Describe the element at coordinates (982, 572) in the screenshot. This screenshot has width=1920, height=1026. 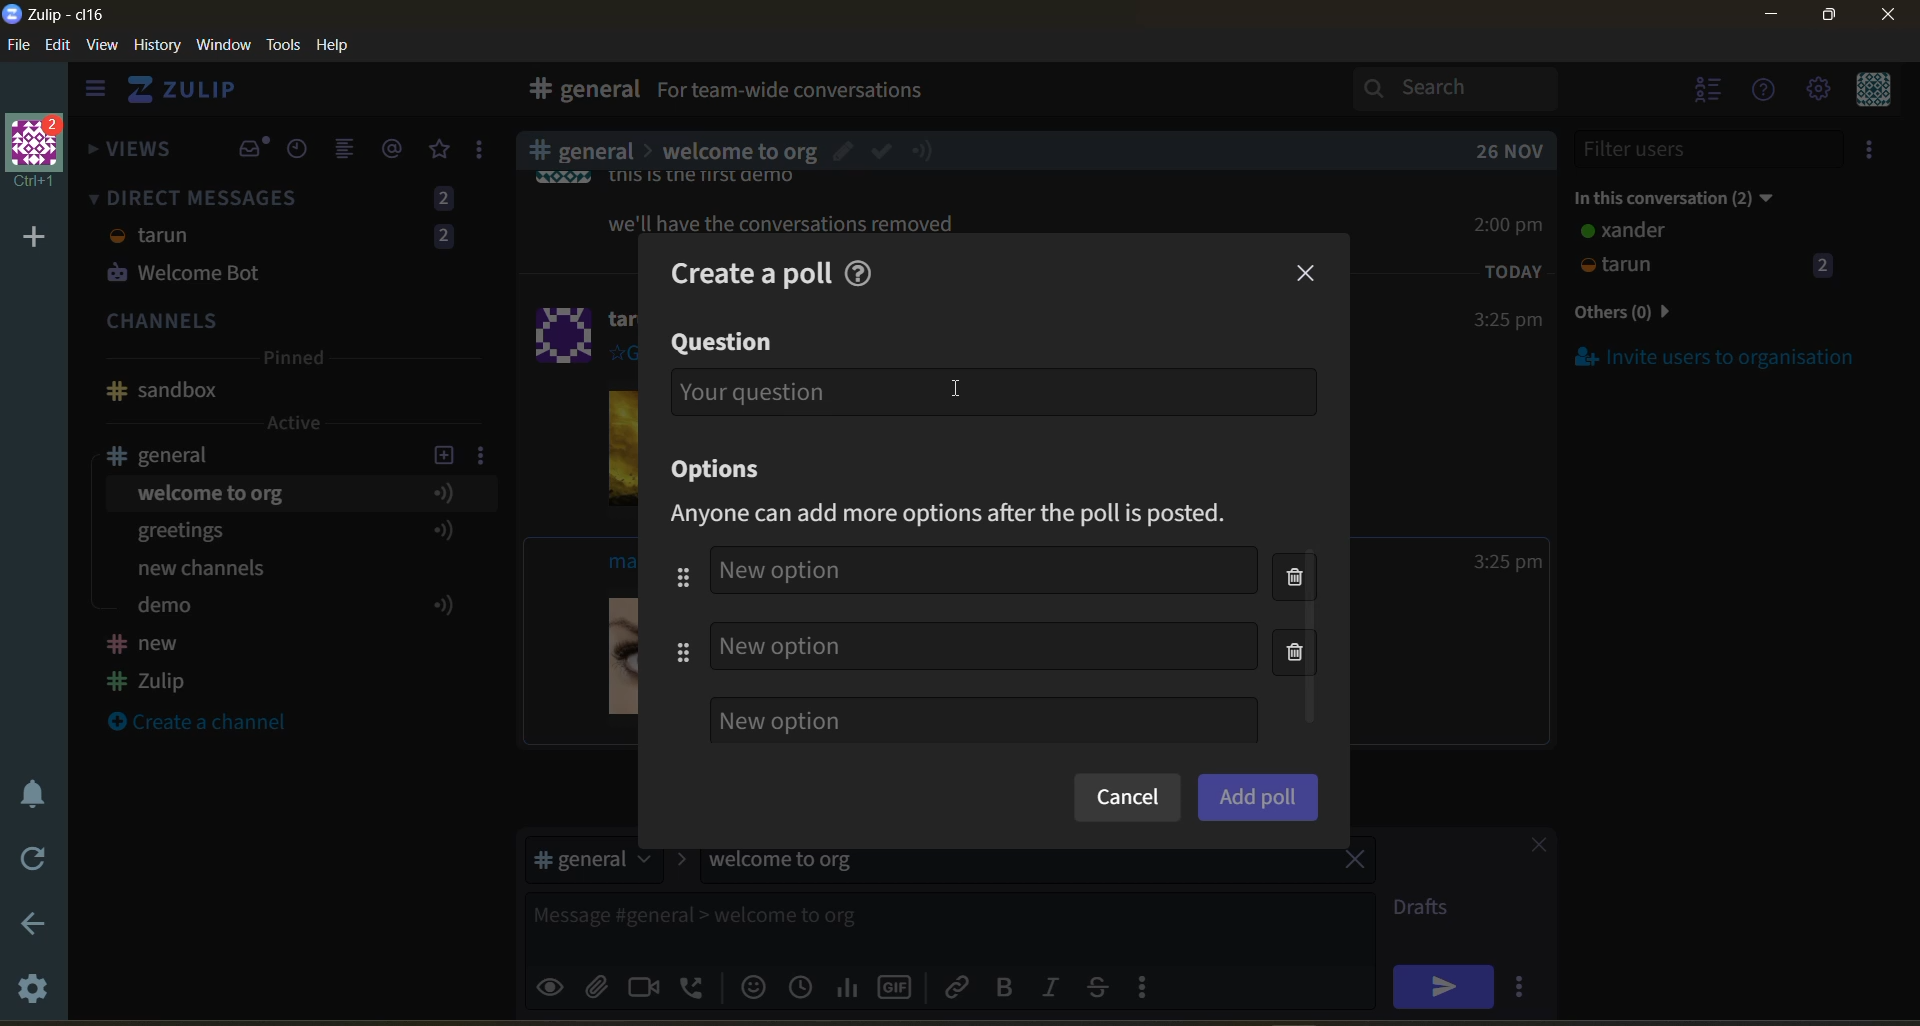
I see `new option` at that location.